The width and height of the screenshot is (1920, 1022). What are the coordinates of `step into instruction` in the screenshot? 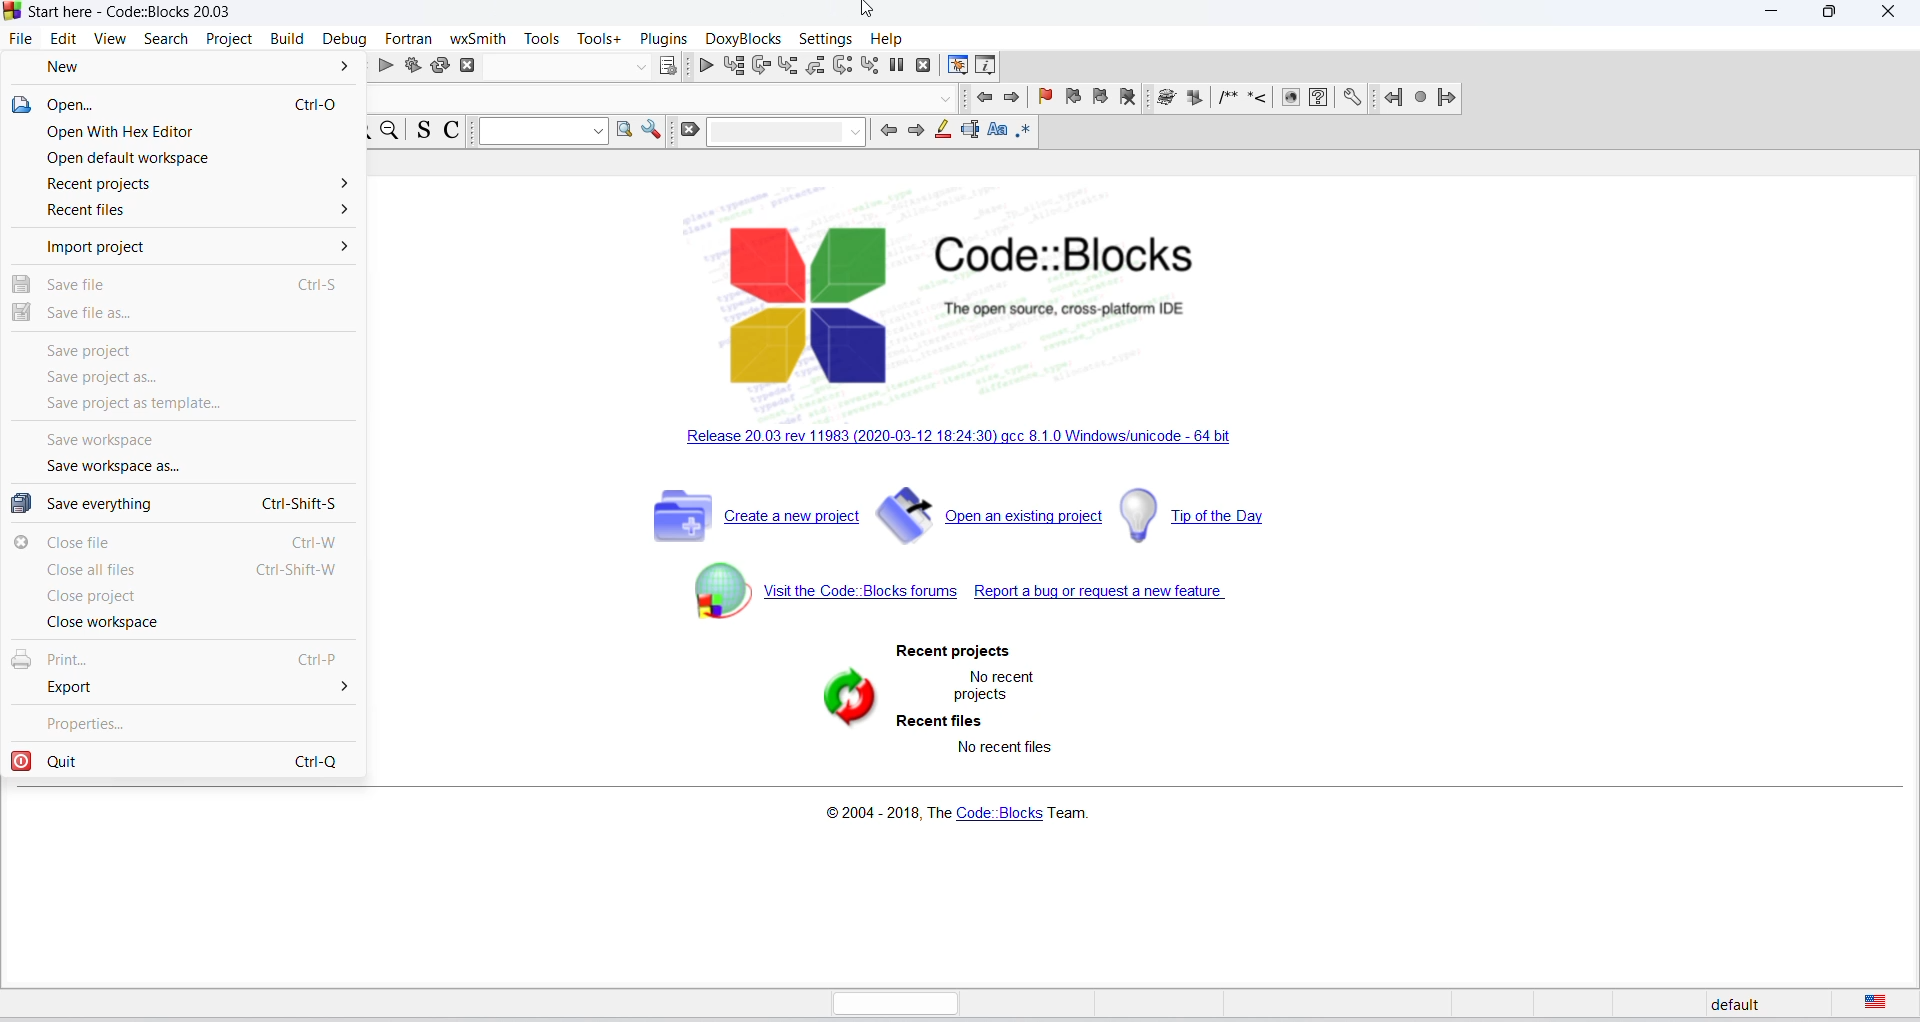 It's located at (869, 66).